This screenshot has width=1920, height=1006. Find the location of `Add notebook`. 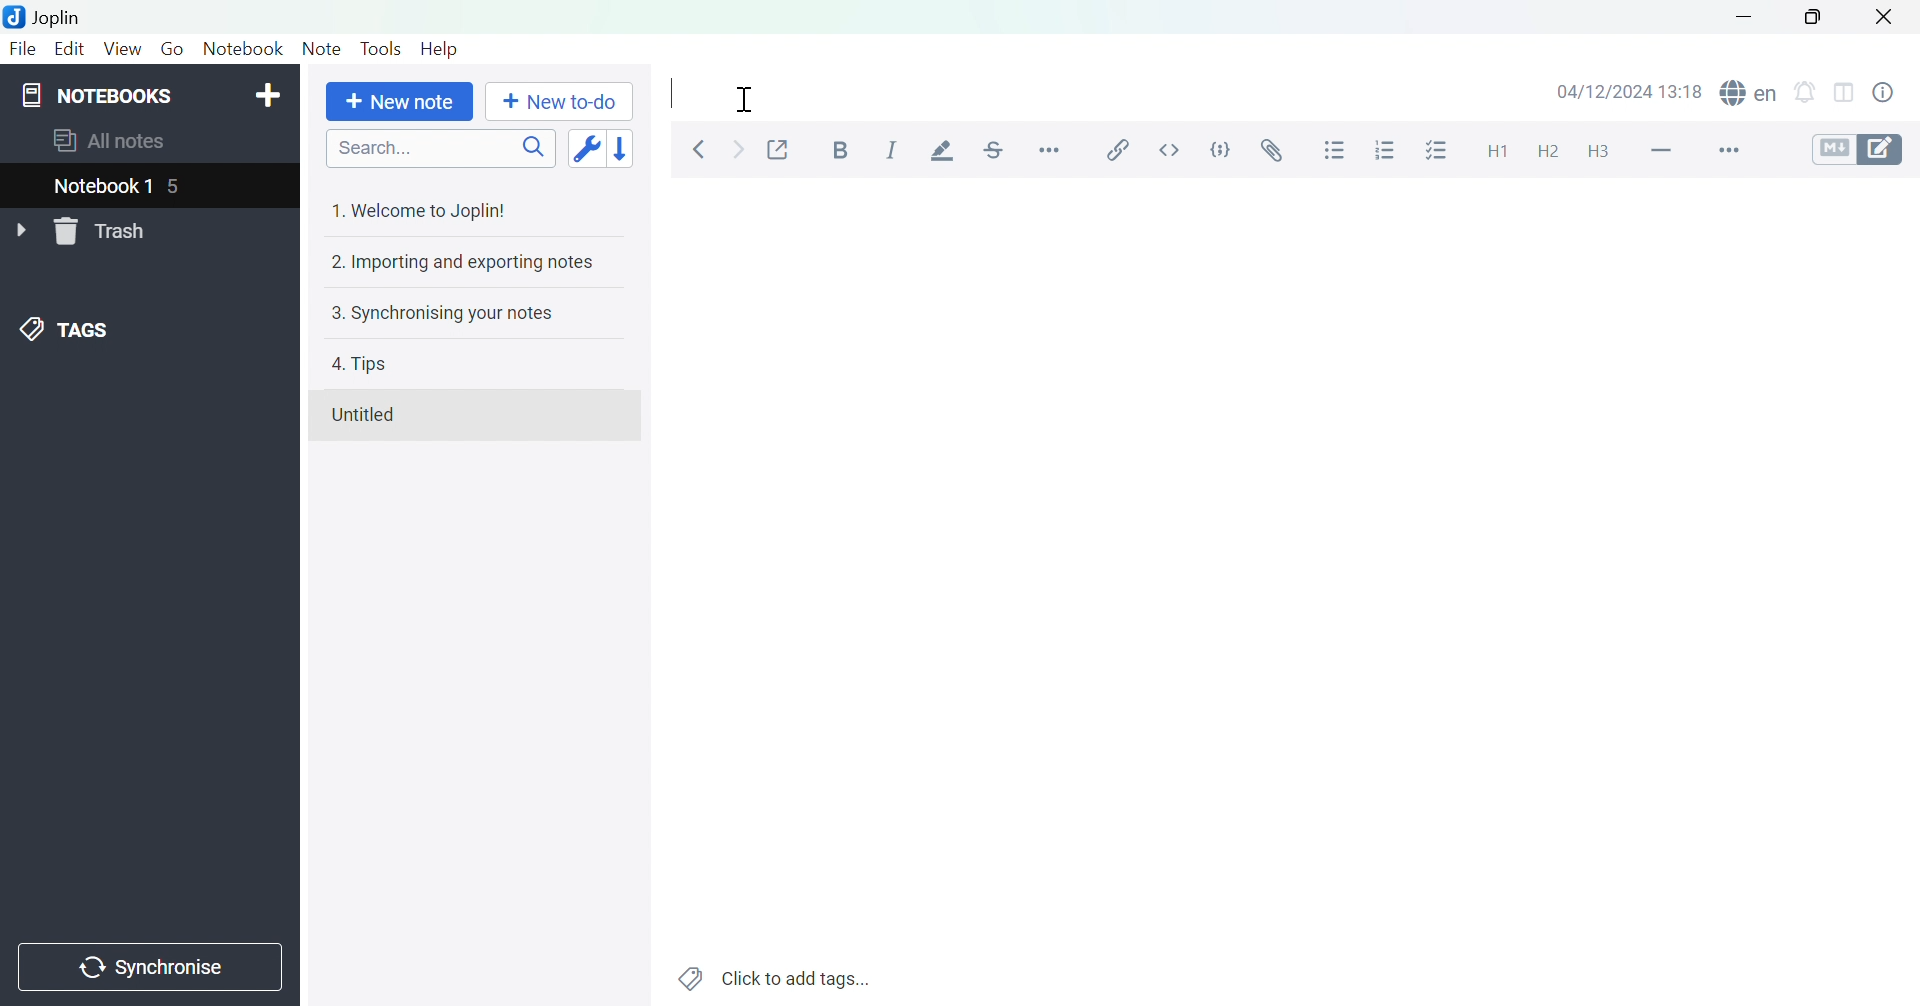

Add notebook is located at coordinates (269, 95).